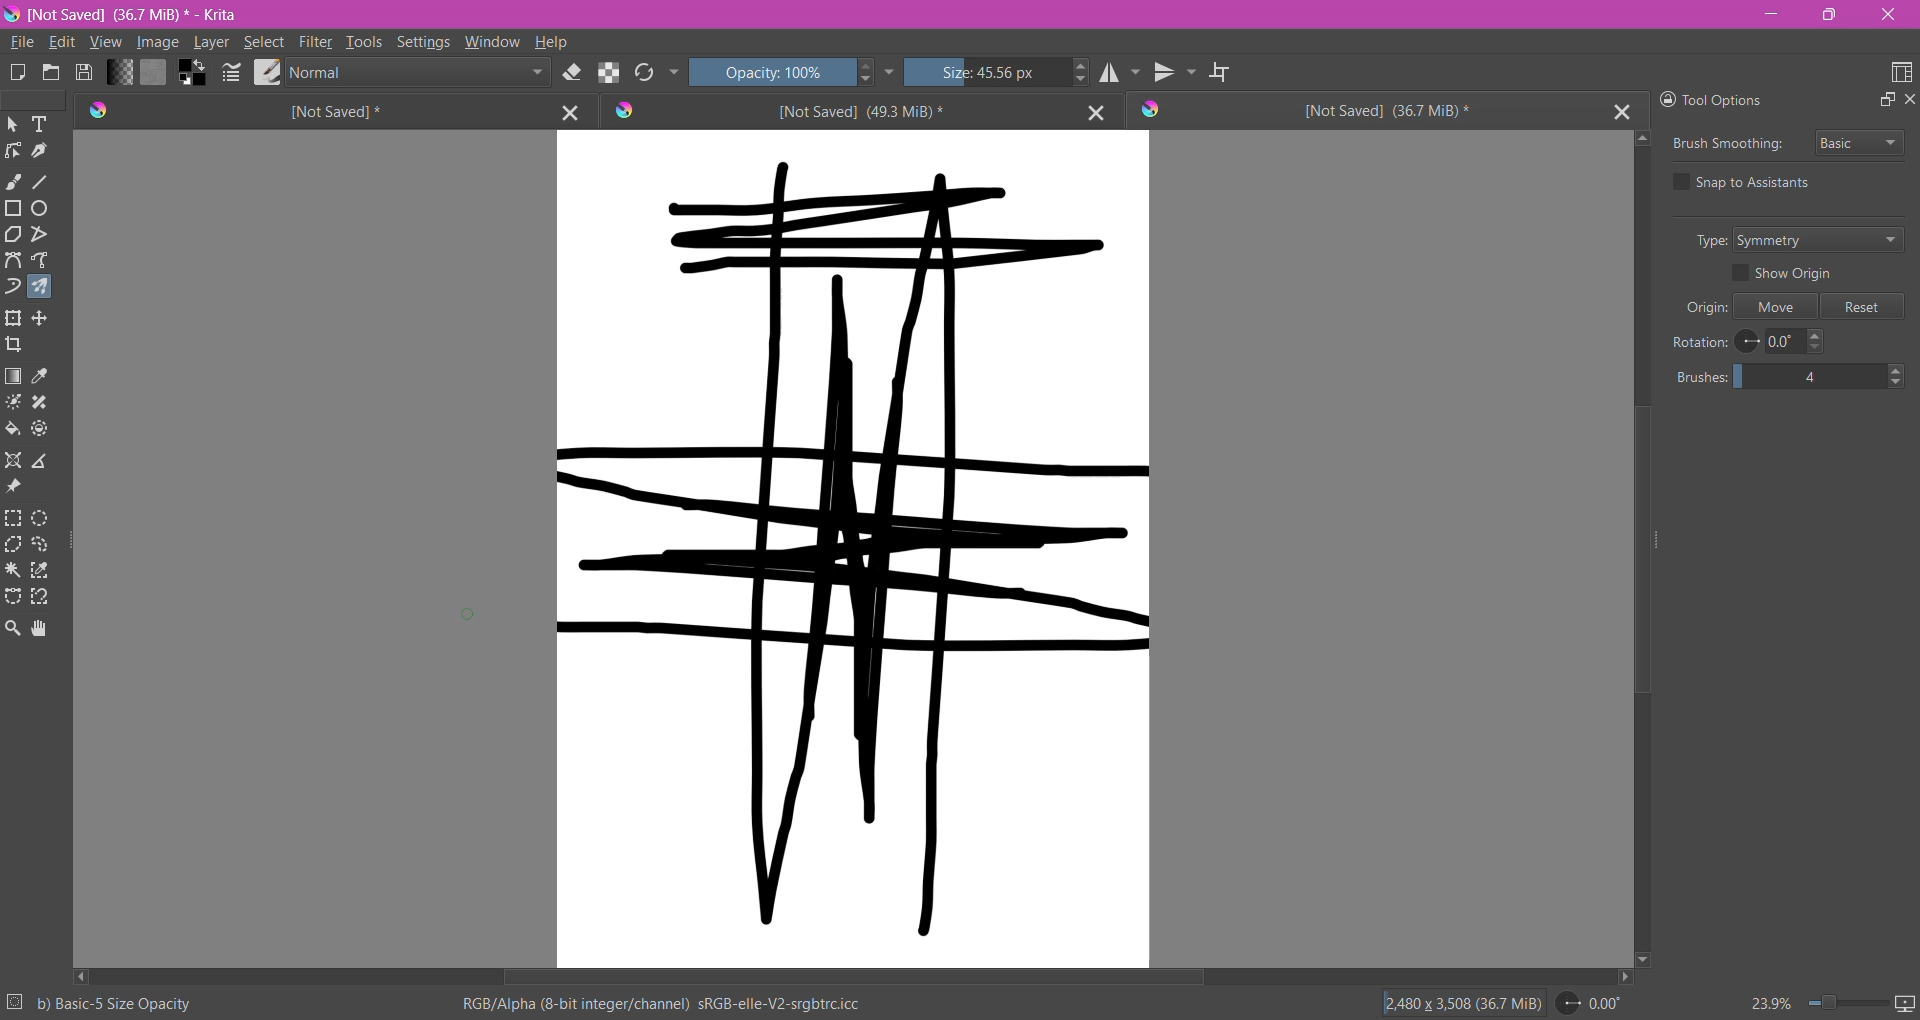 Image resolution: width=1920 pixels, height=1020 pixels. Describe the element at coordinates (40, 629) in the screenshot. I see `Pan Tool` at that location.